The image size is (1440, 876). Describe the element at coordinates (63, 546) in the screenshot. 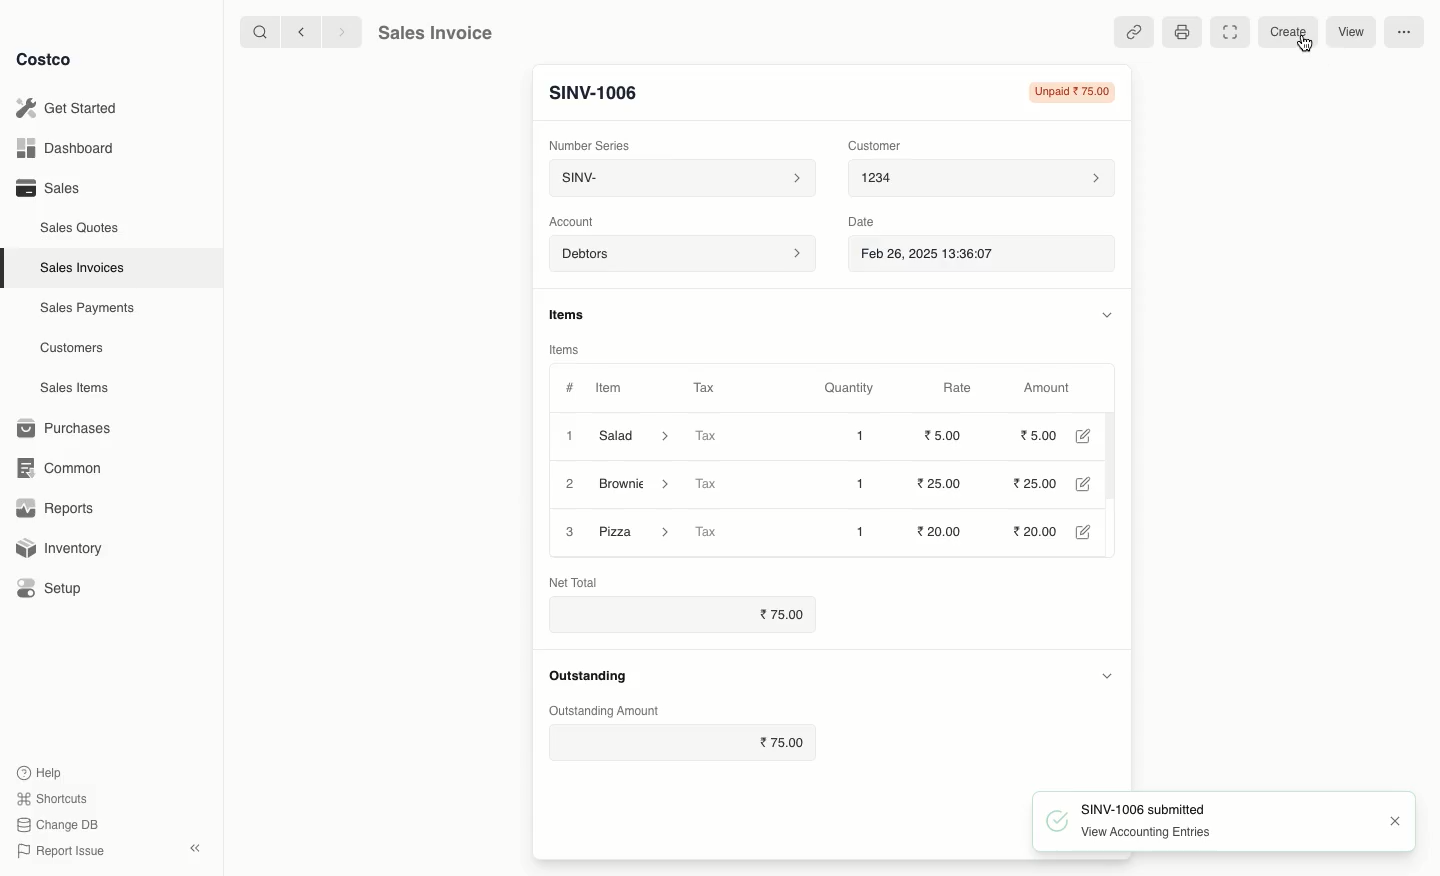

I see `Inventory` at that location.